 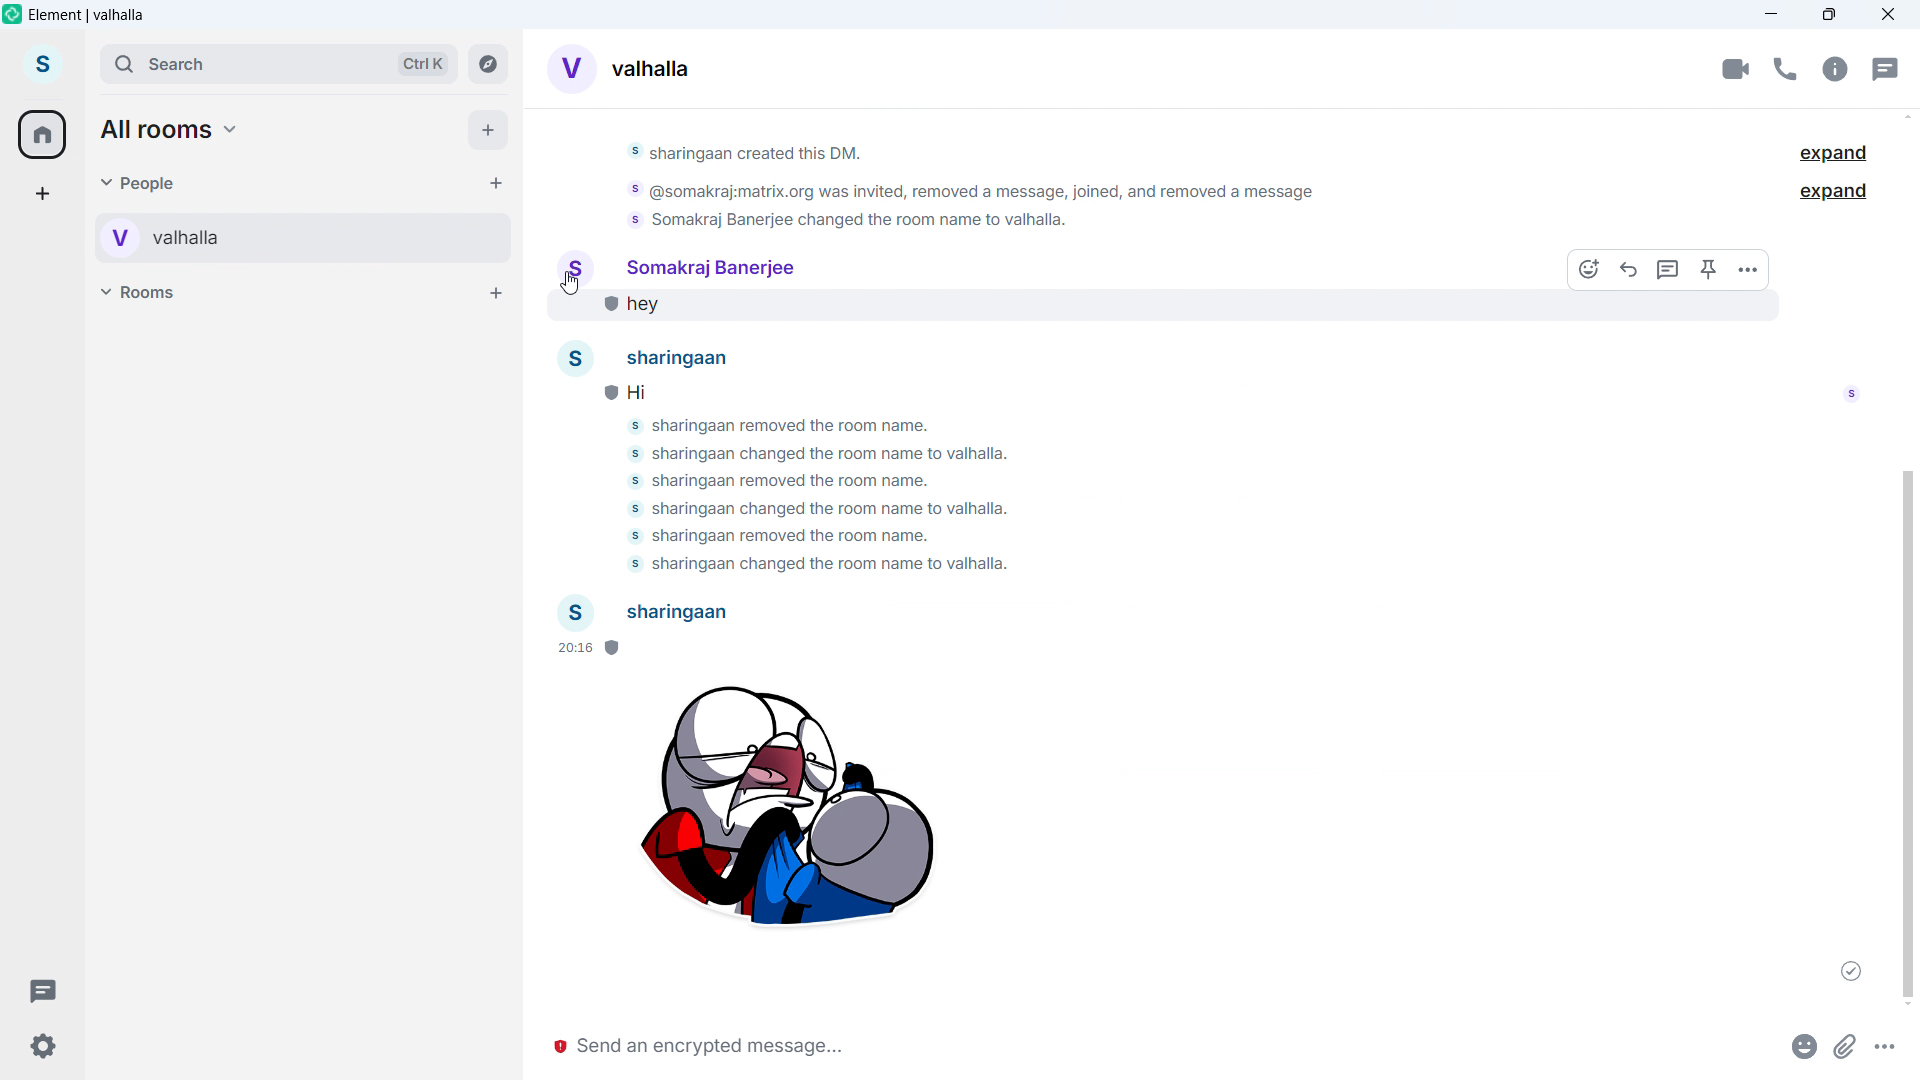 I want to click on Write message, so click(x=839, y=1045).